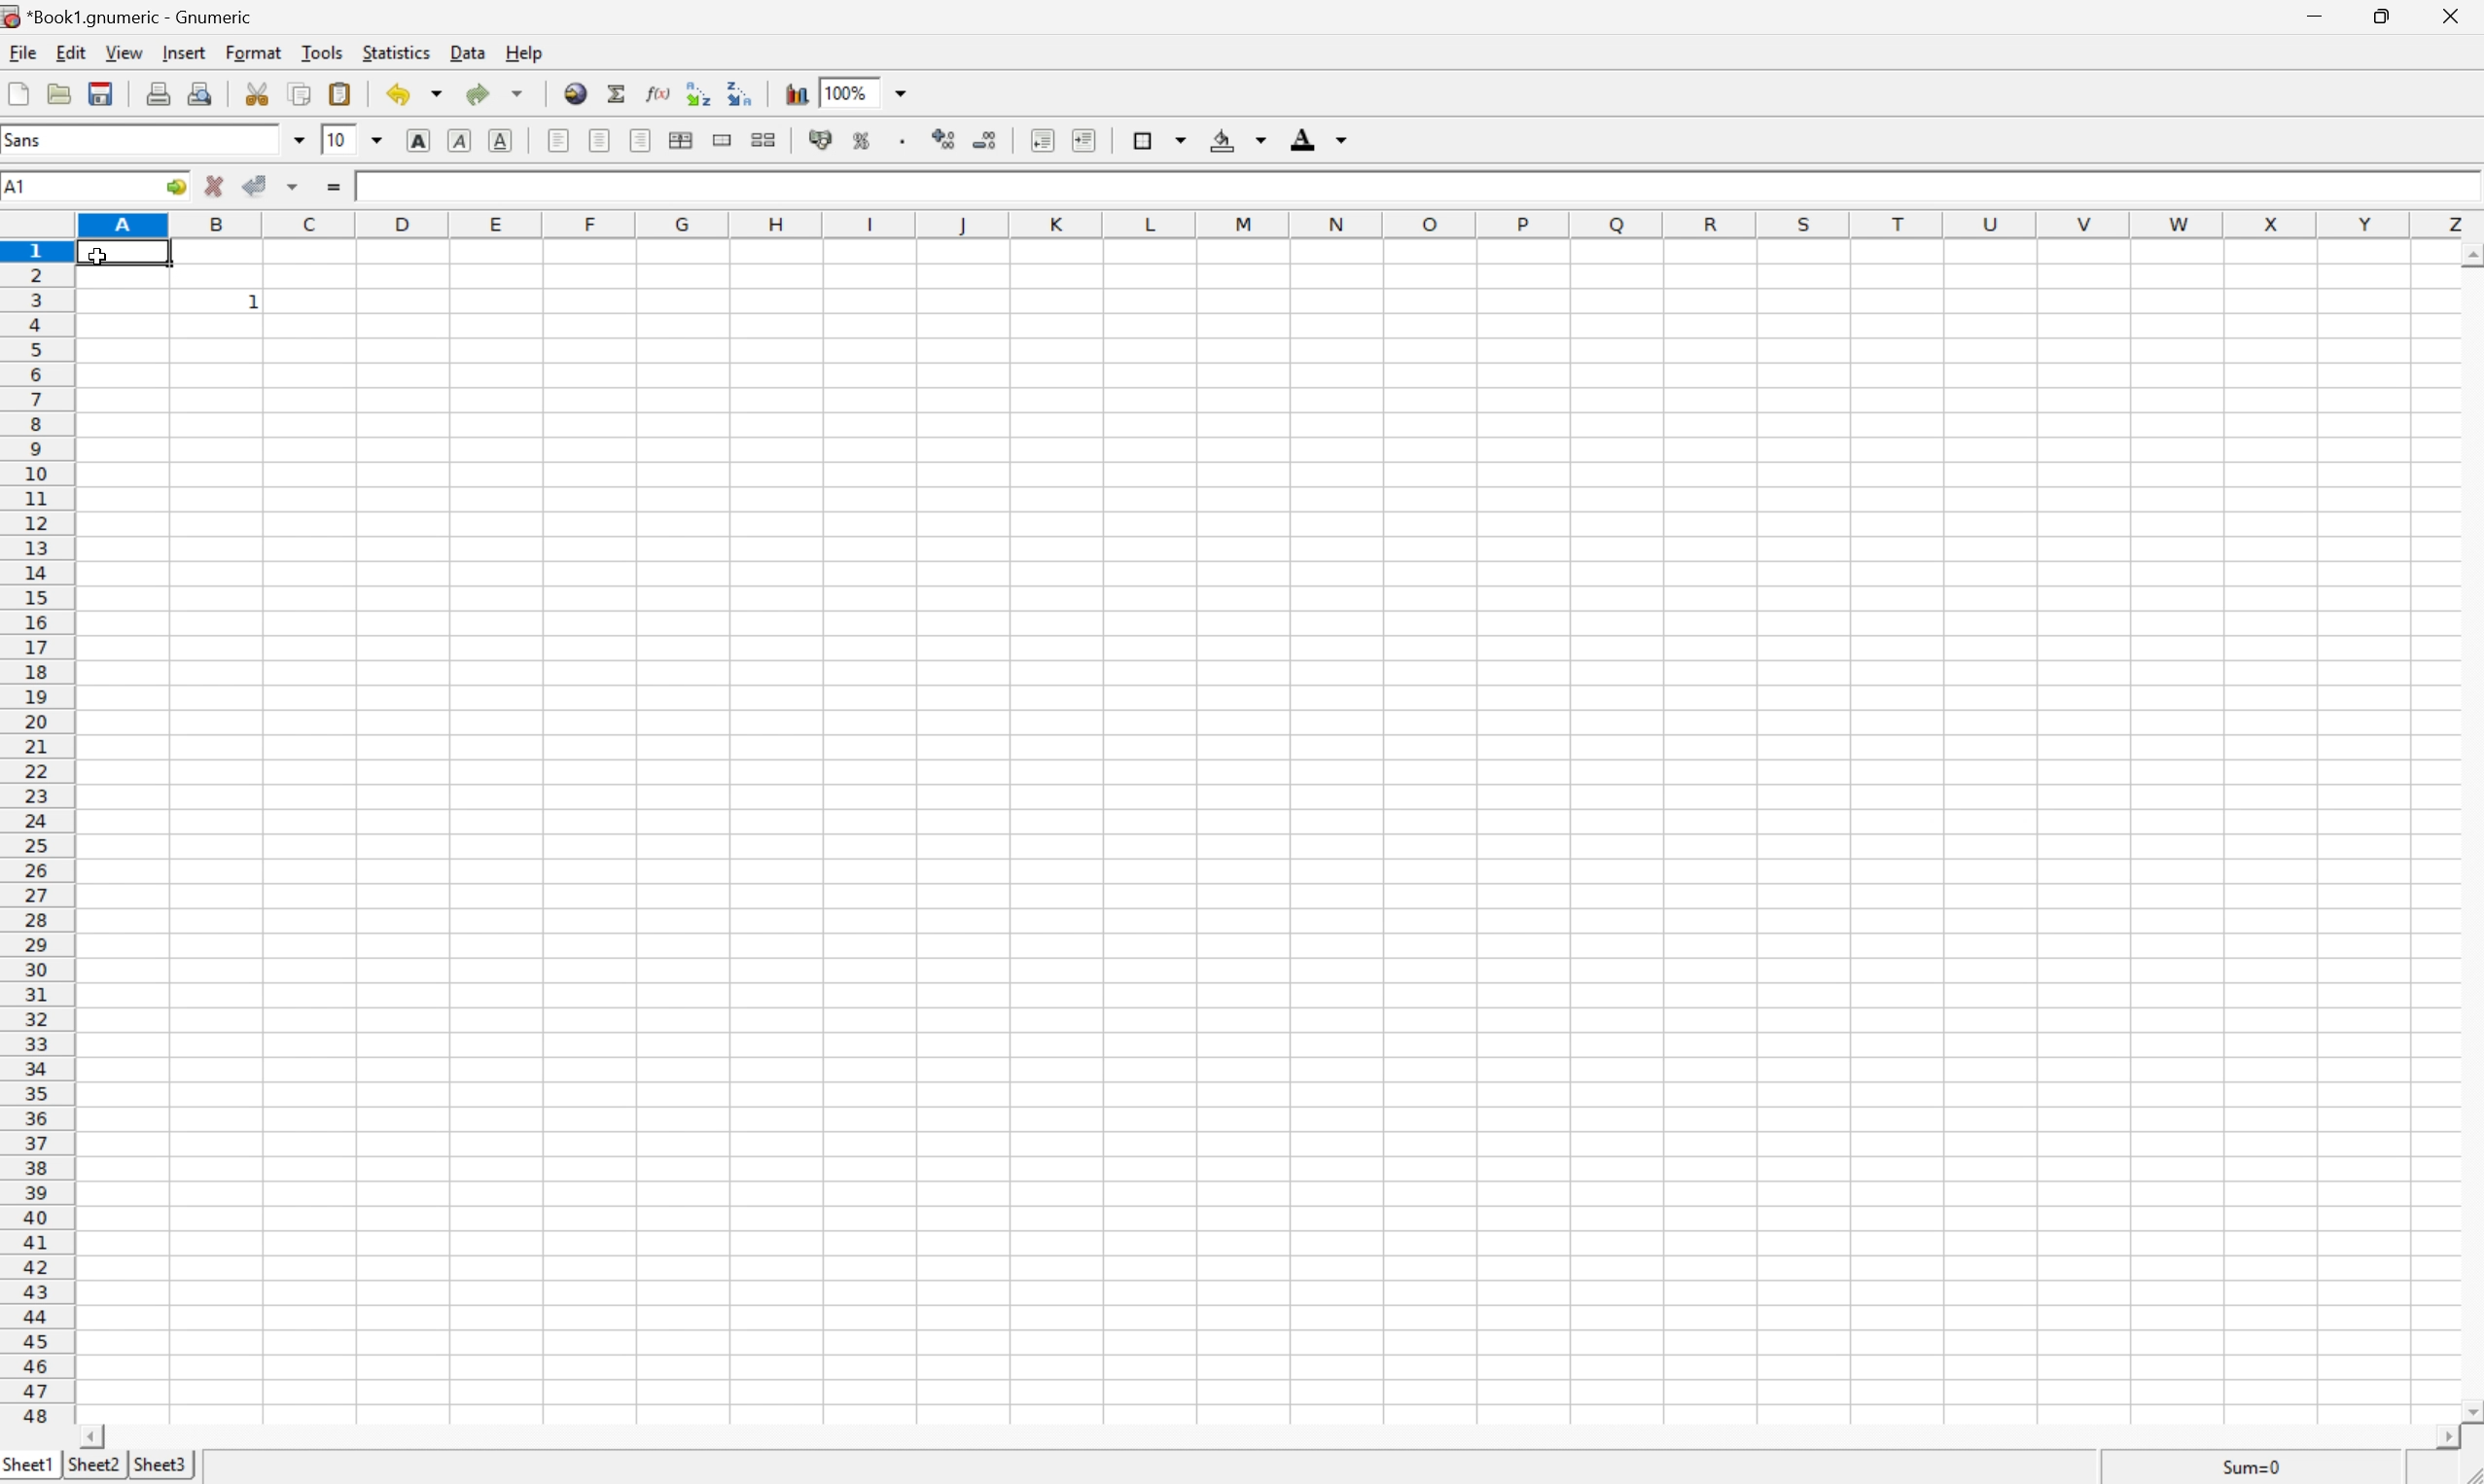  I want to click on bold, so click(418, 141).